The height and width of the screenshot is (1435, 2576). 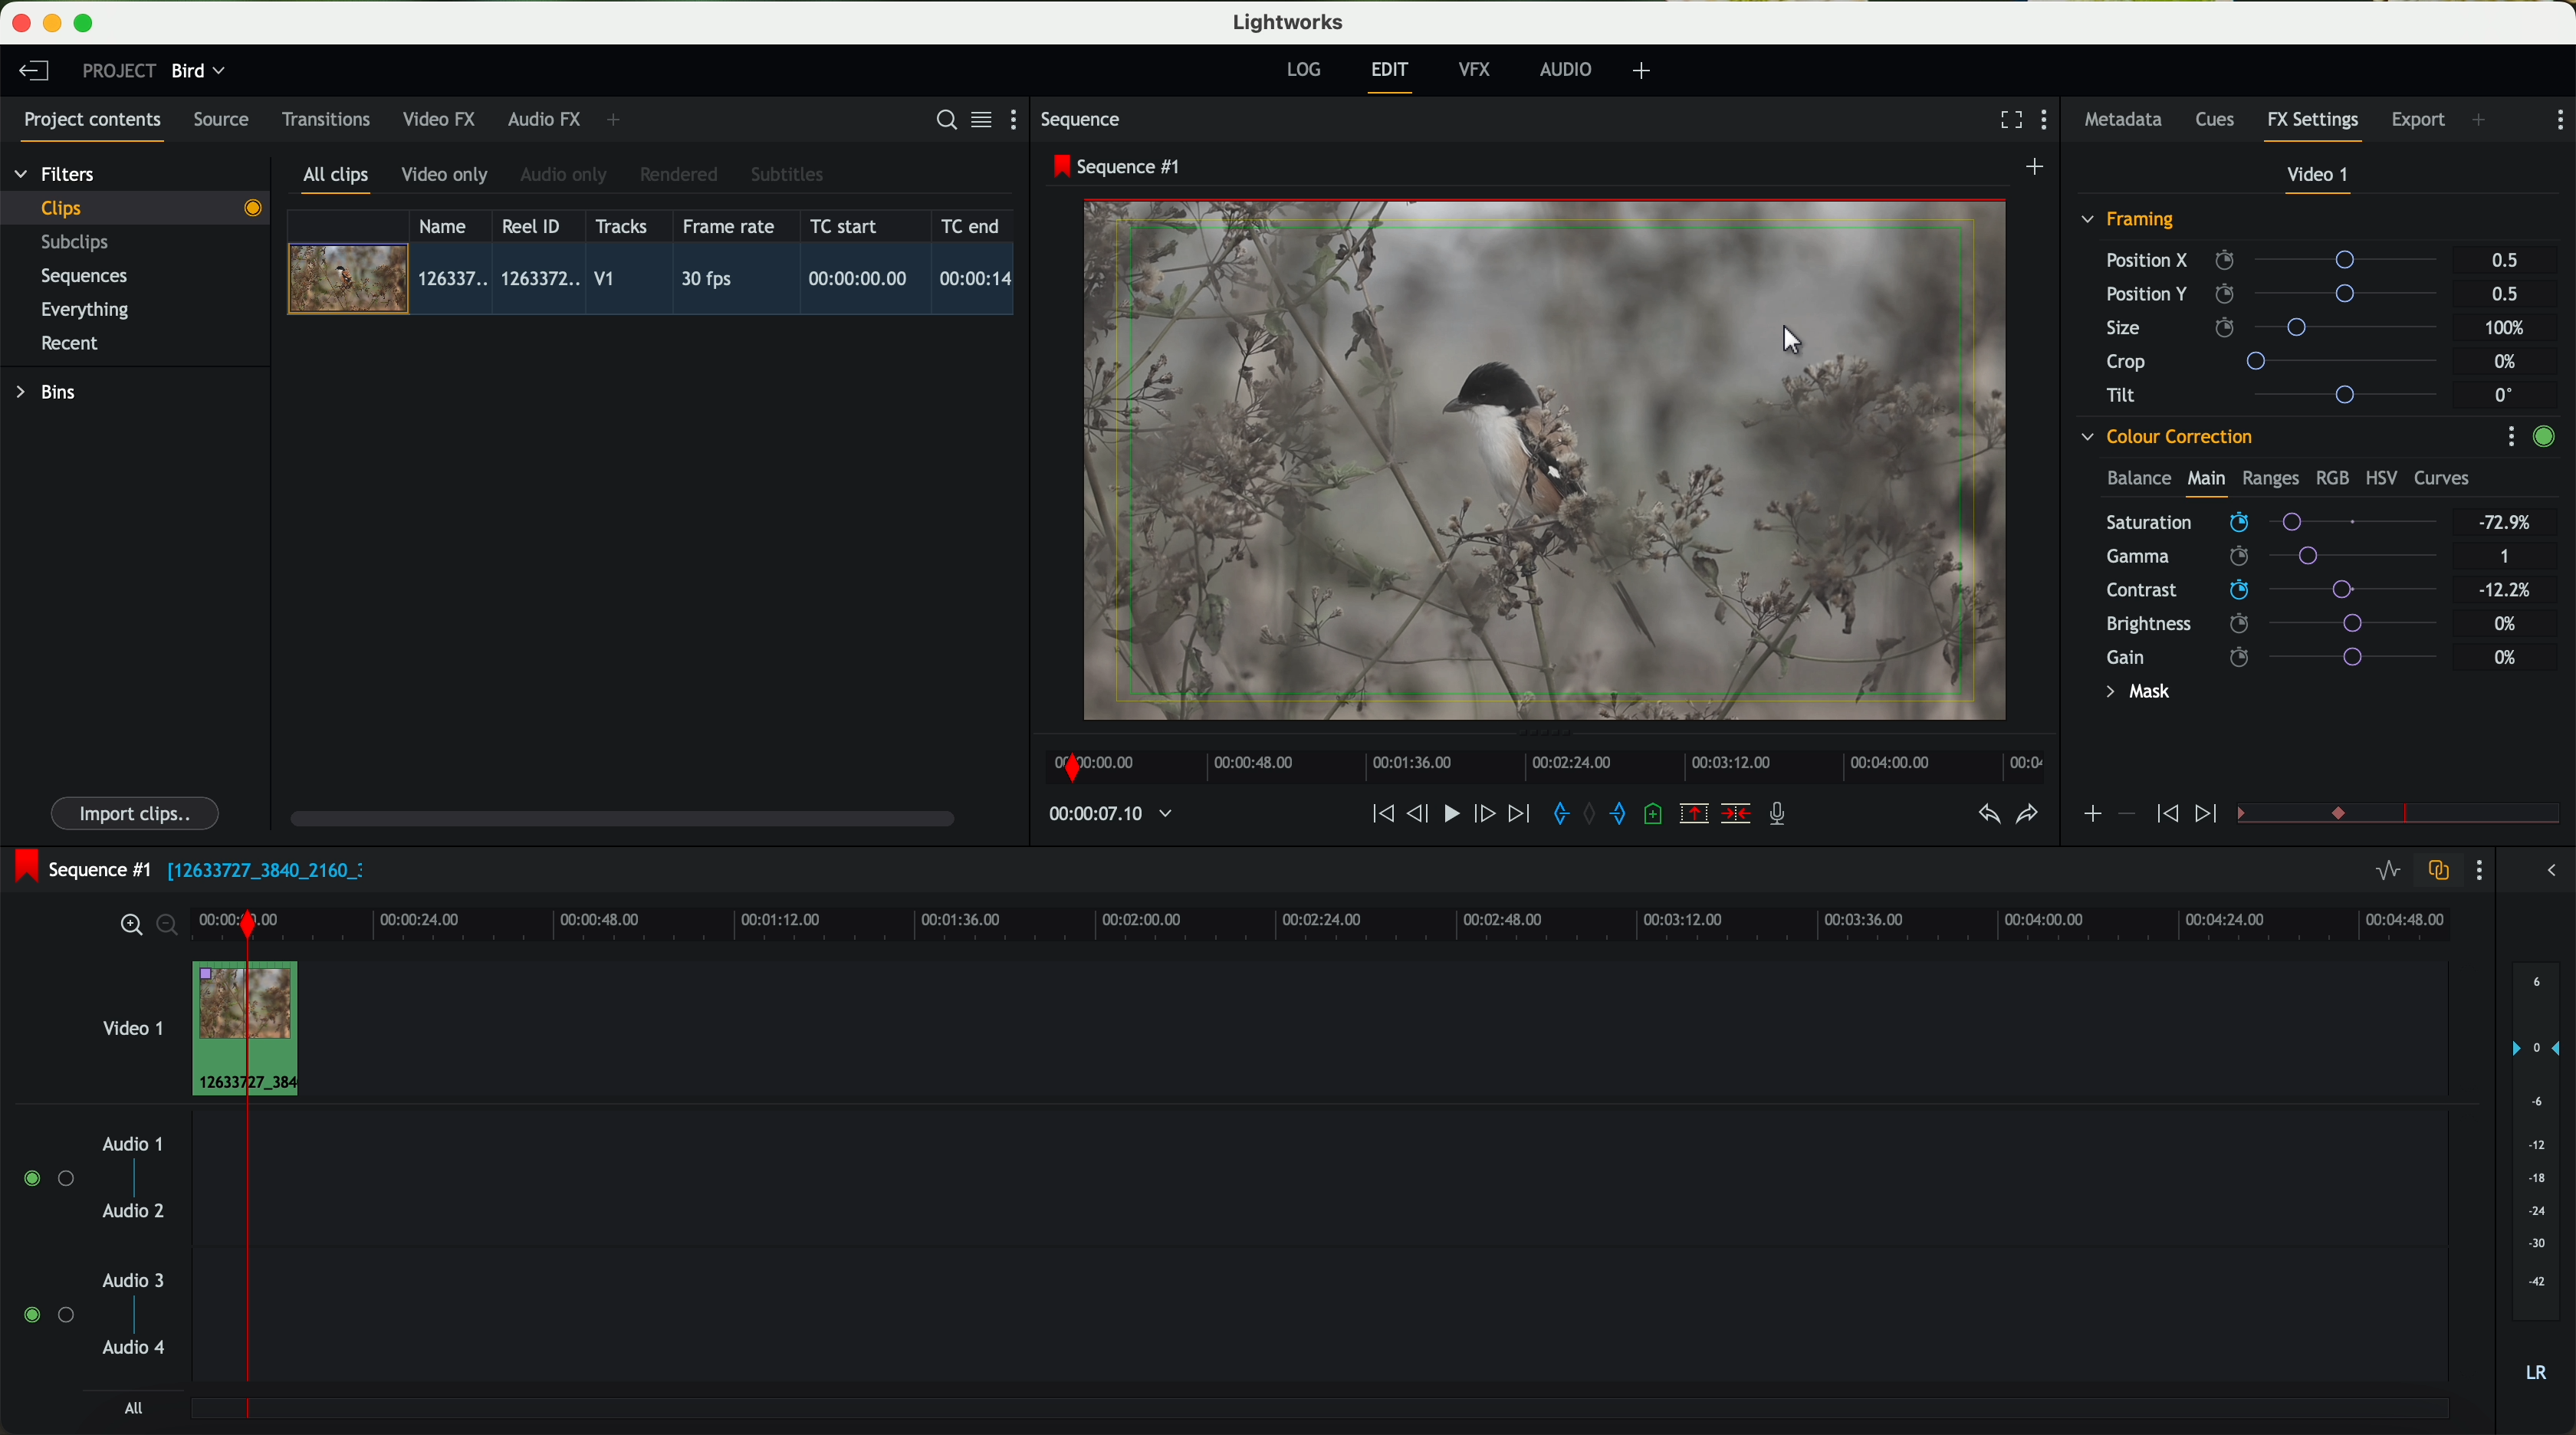 What do you see at coordinates (294, 1030) in the screenshot?
I see `drag video to video track 1` at bounding box center [294, 1030].